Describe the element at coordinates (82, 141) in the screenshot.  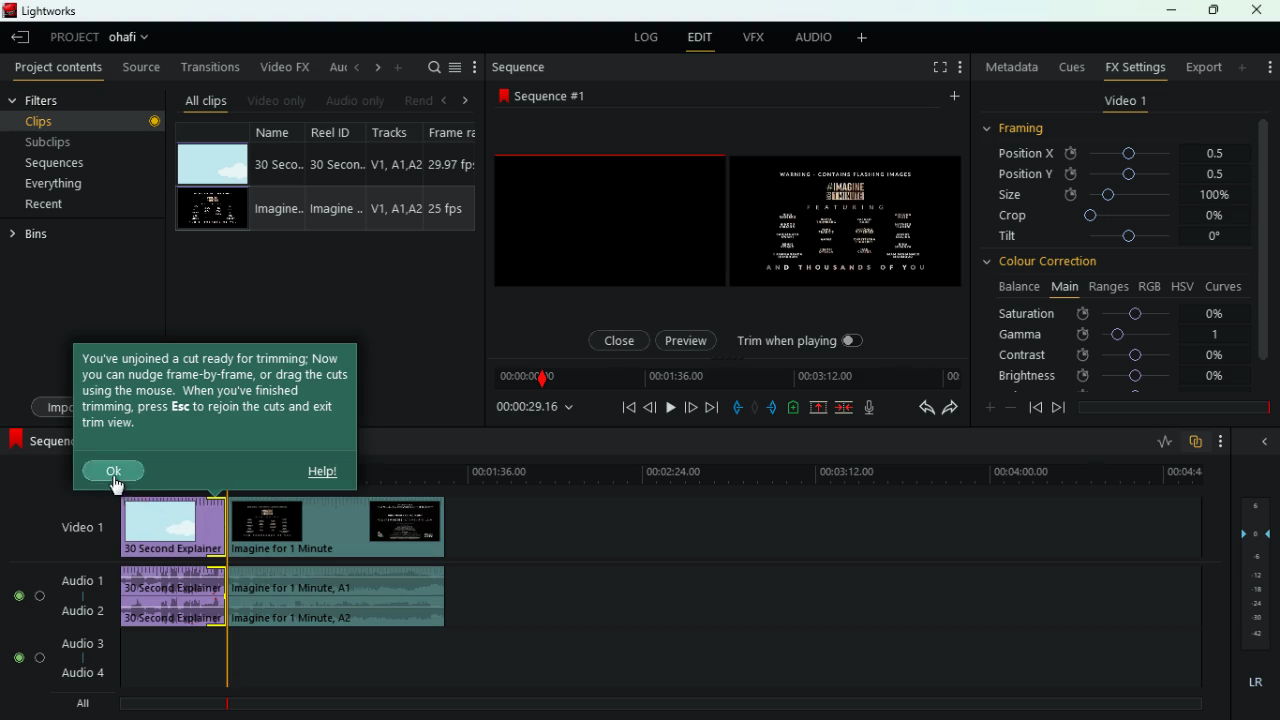
I see `subclips` at that location.